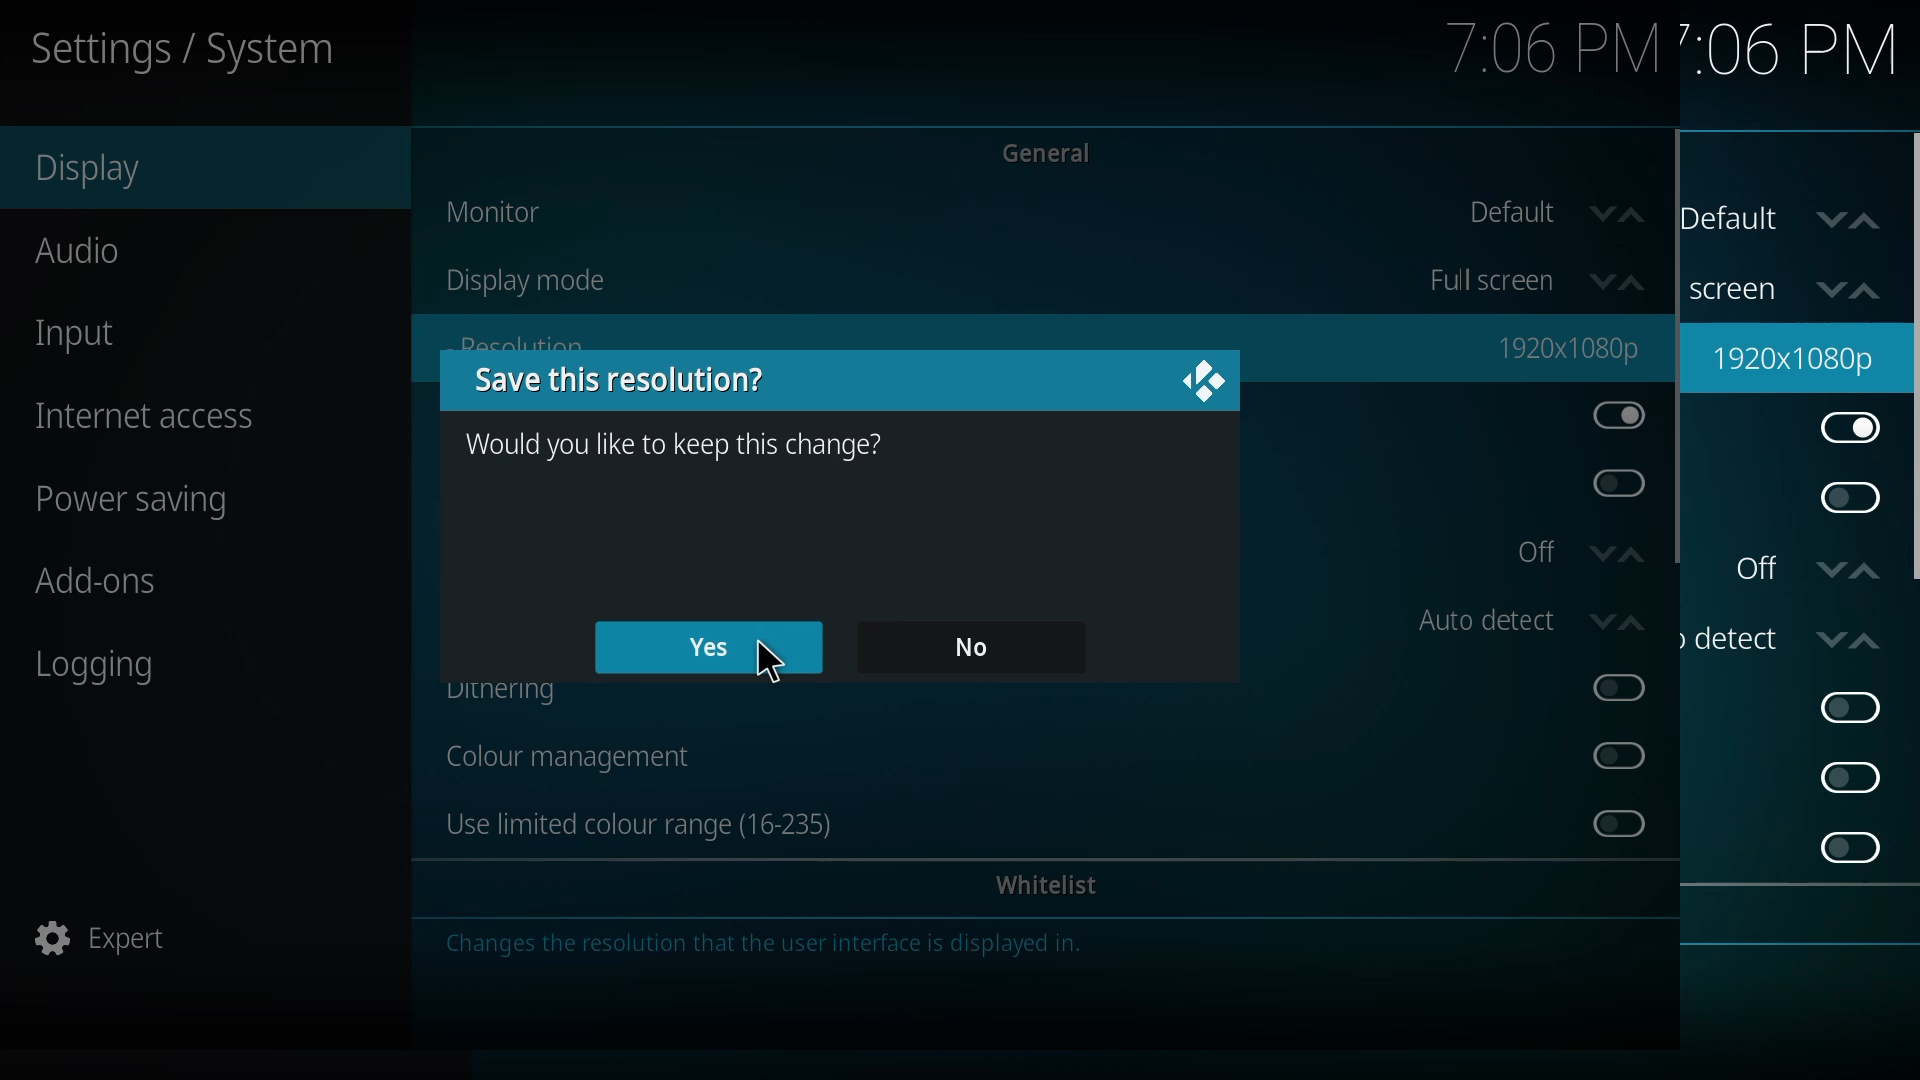 This screenshot has height=1080, width=1920. I want to click on internet access, so click(171, 429).